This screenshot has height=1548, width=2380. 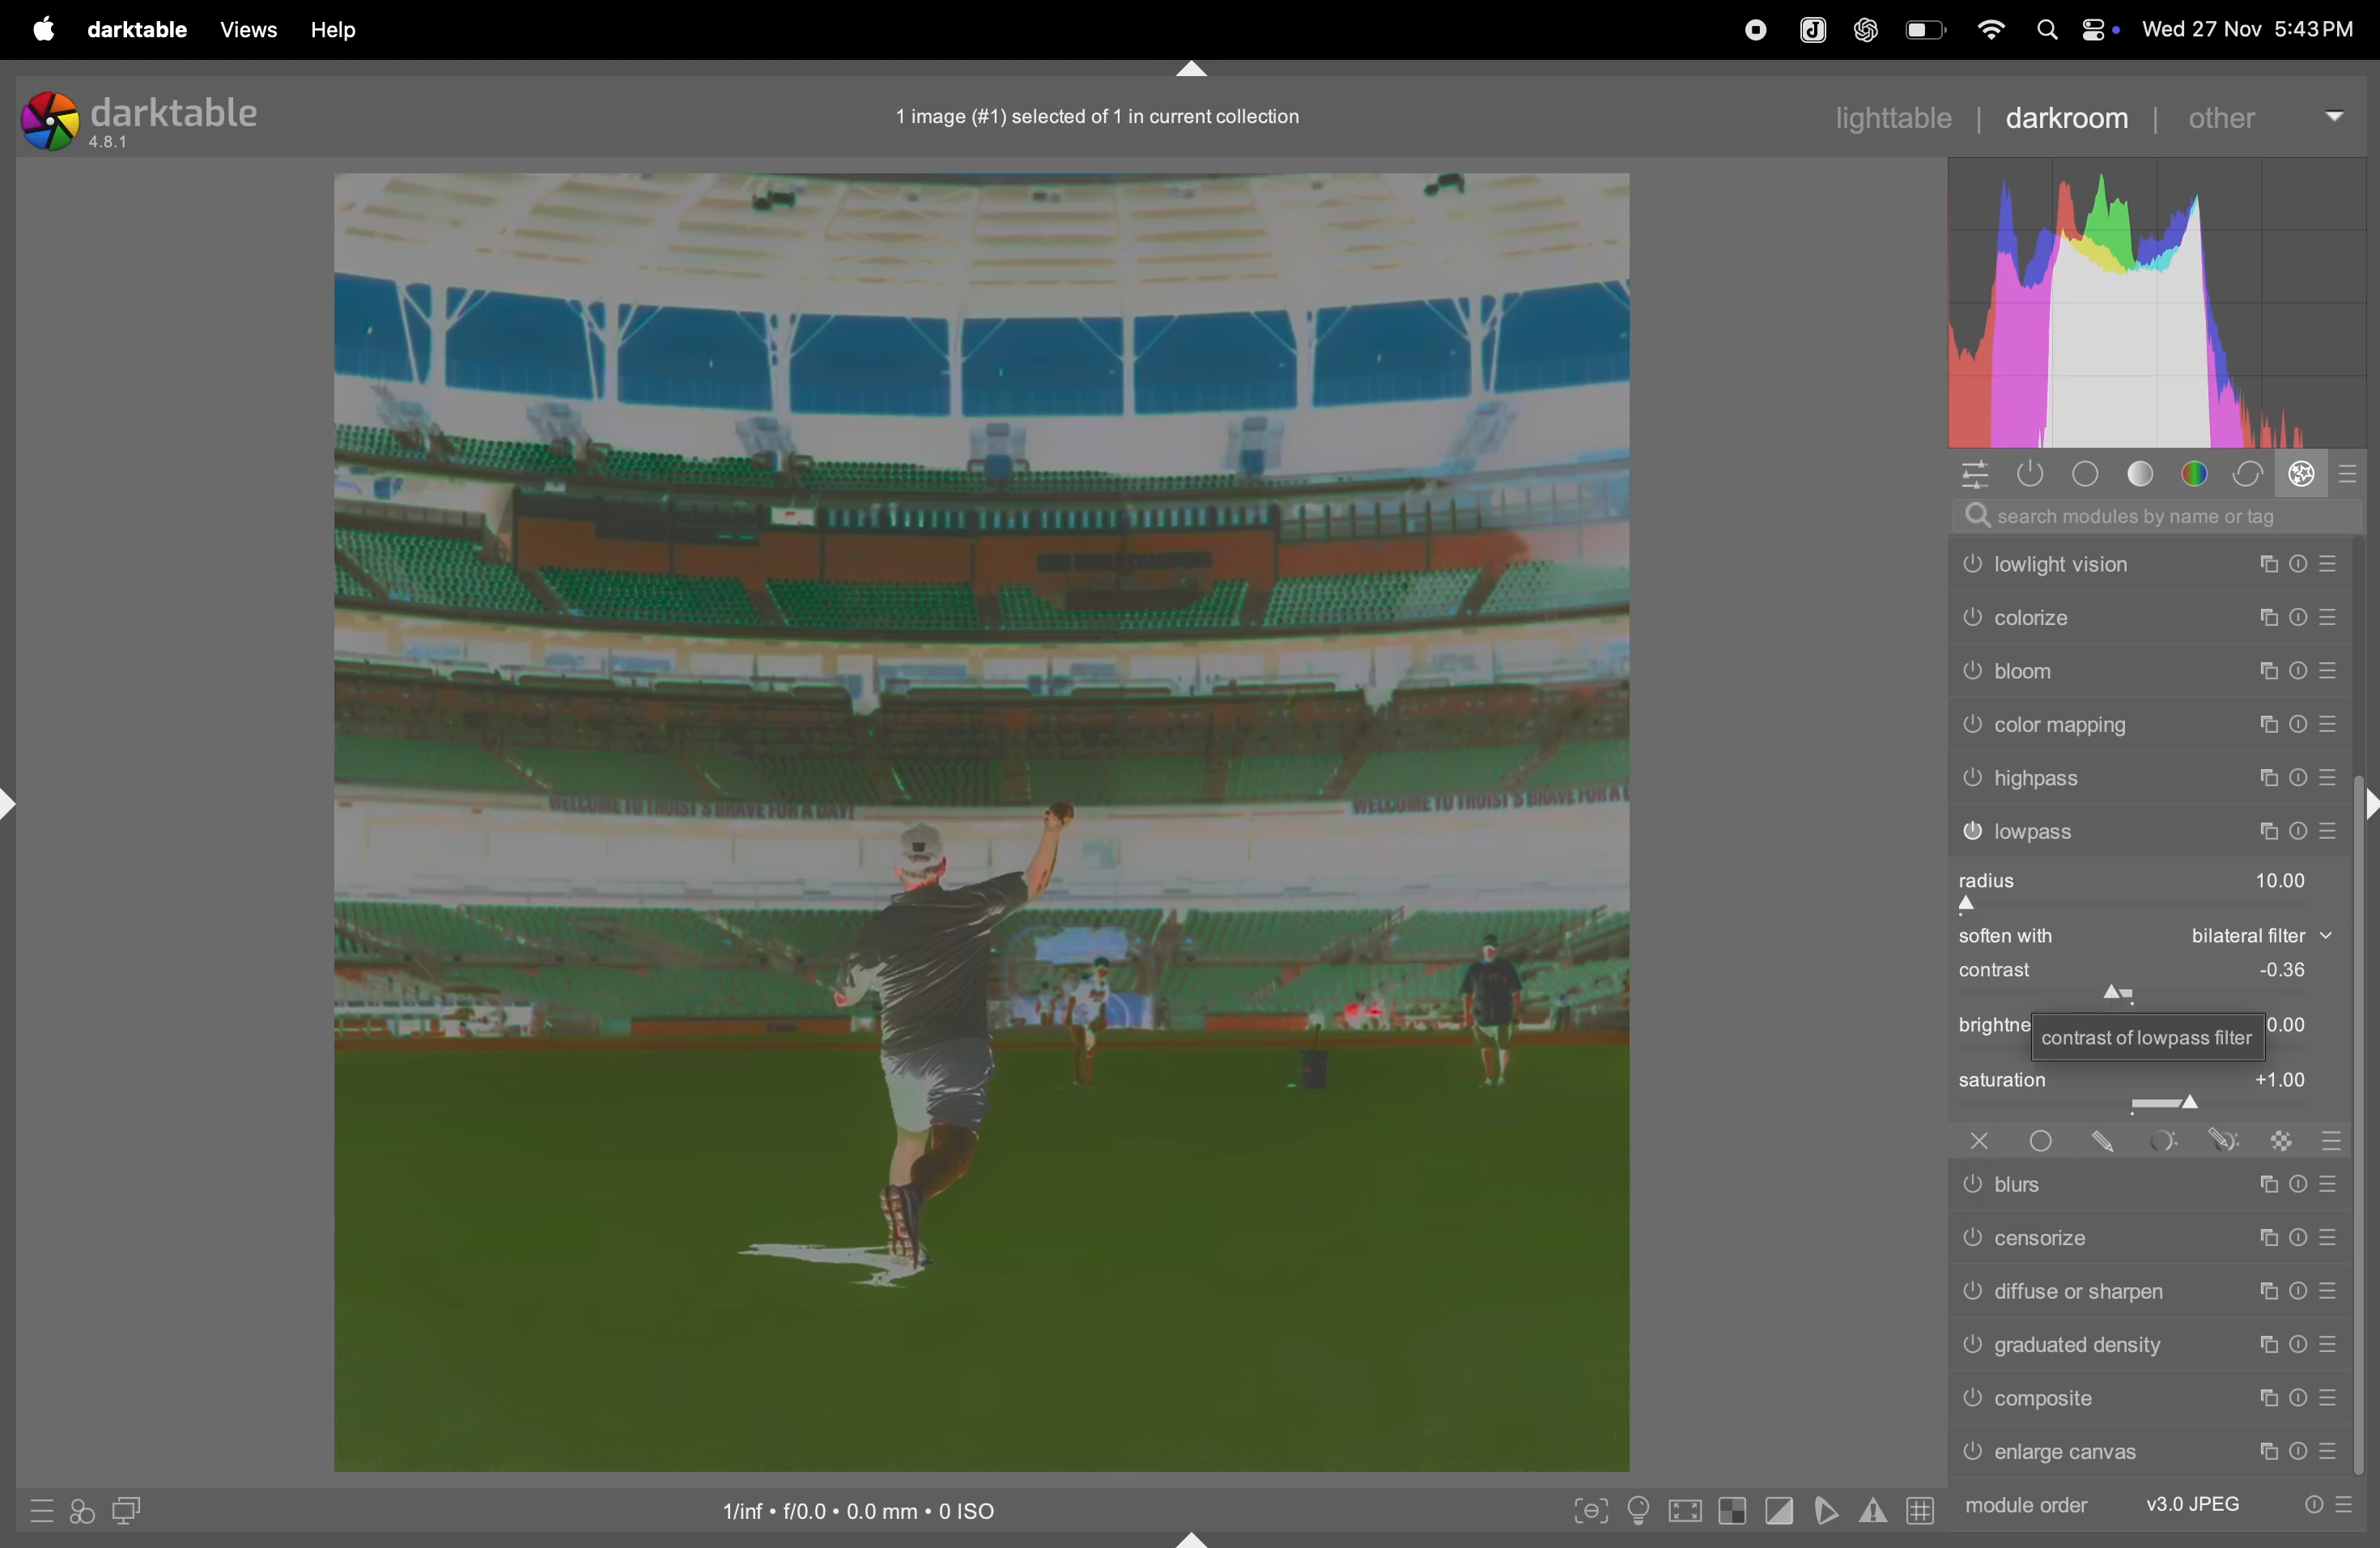 I want to click on shift+ctrl+r, so click(x=2365, y=809).